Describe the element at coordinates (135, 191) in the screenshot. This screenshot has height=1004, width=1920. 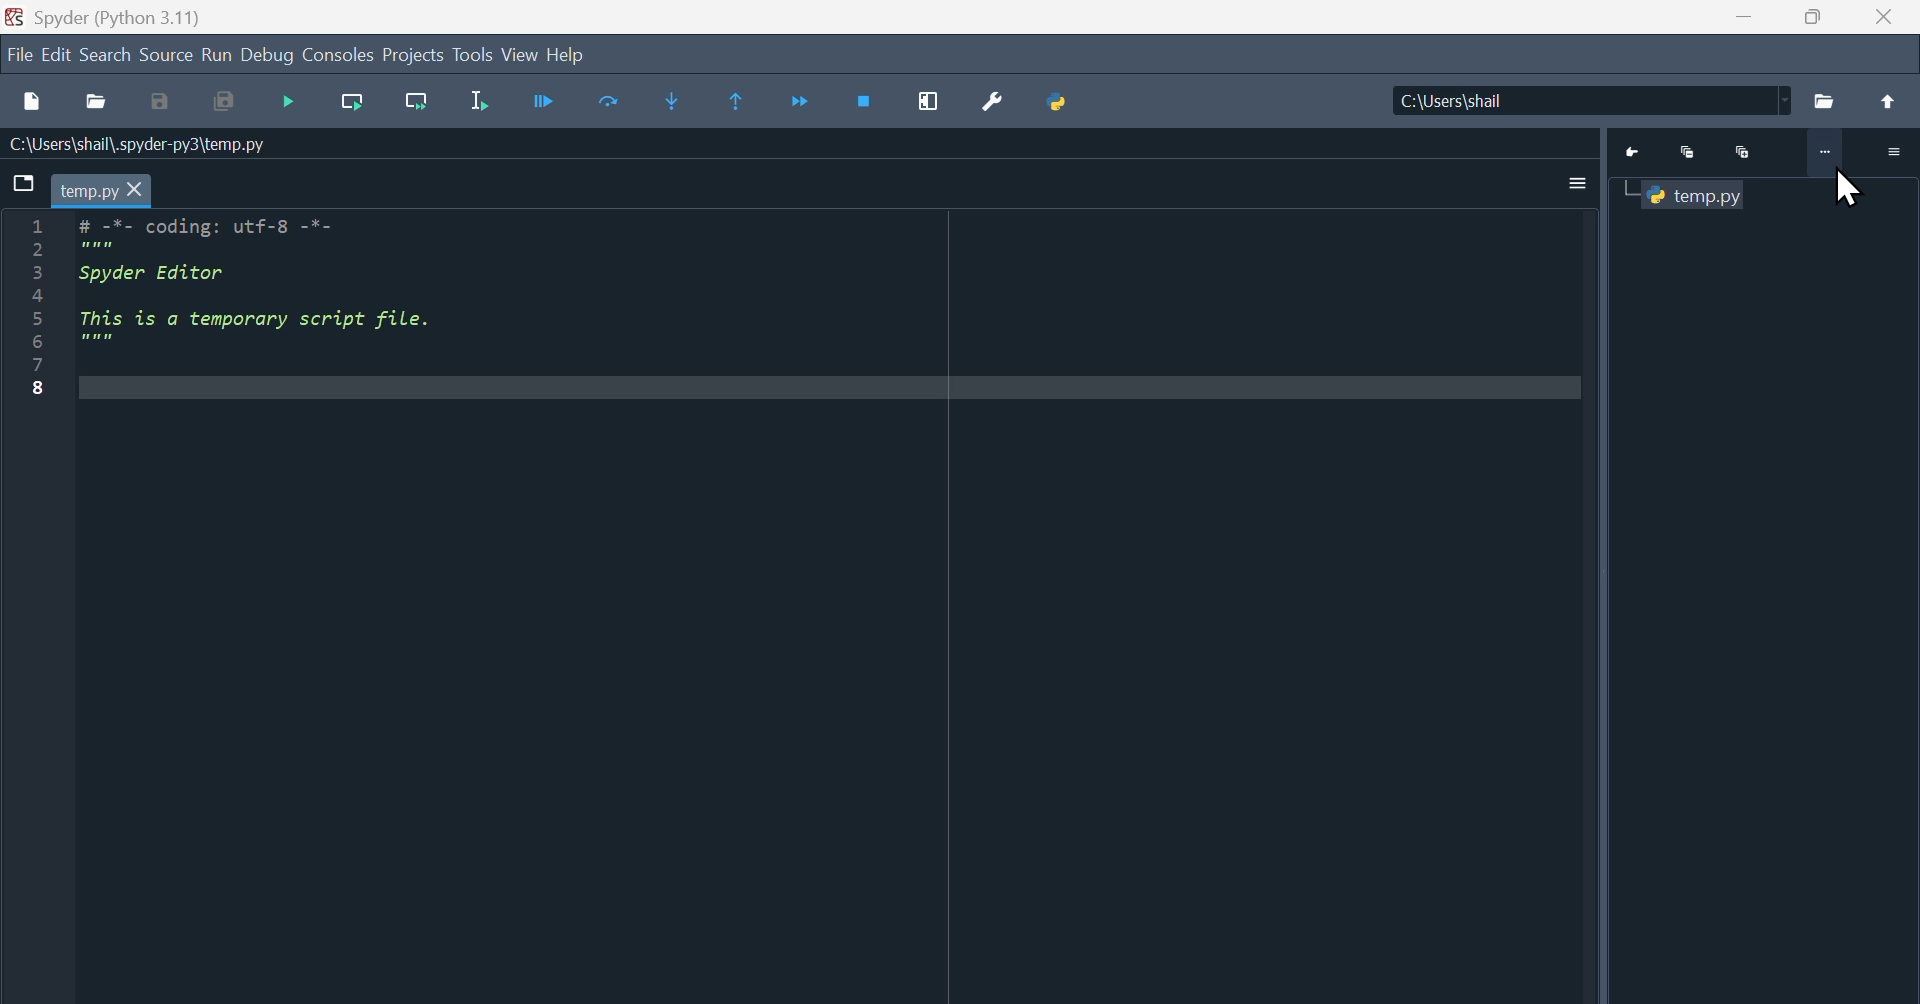
I see `cursor` at that location.